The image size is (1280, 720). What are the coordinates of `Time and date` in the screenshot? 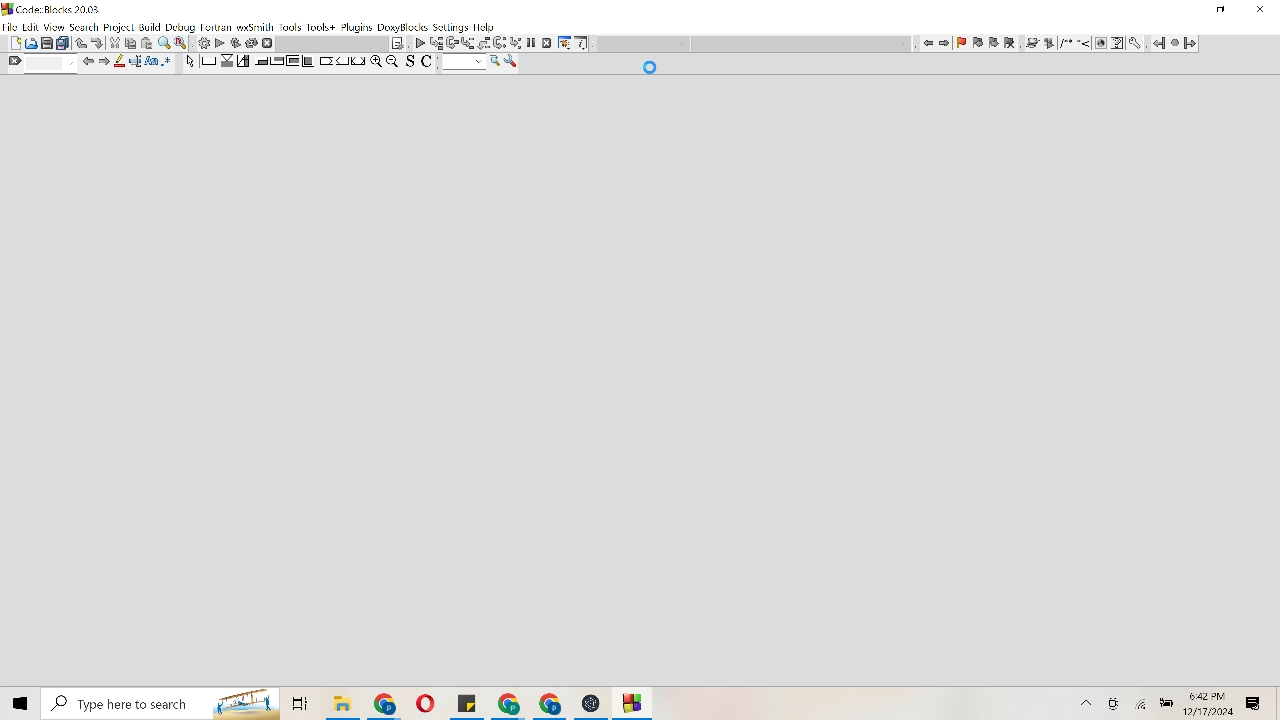 It's located at (1212, 704).